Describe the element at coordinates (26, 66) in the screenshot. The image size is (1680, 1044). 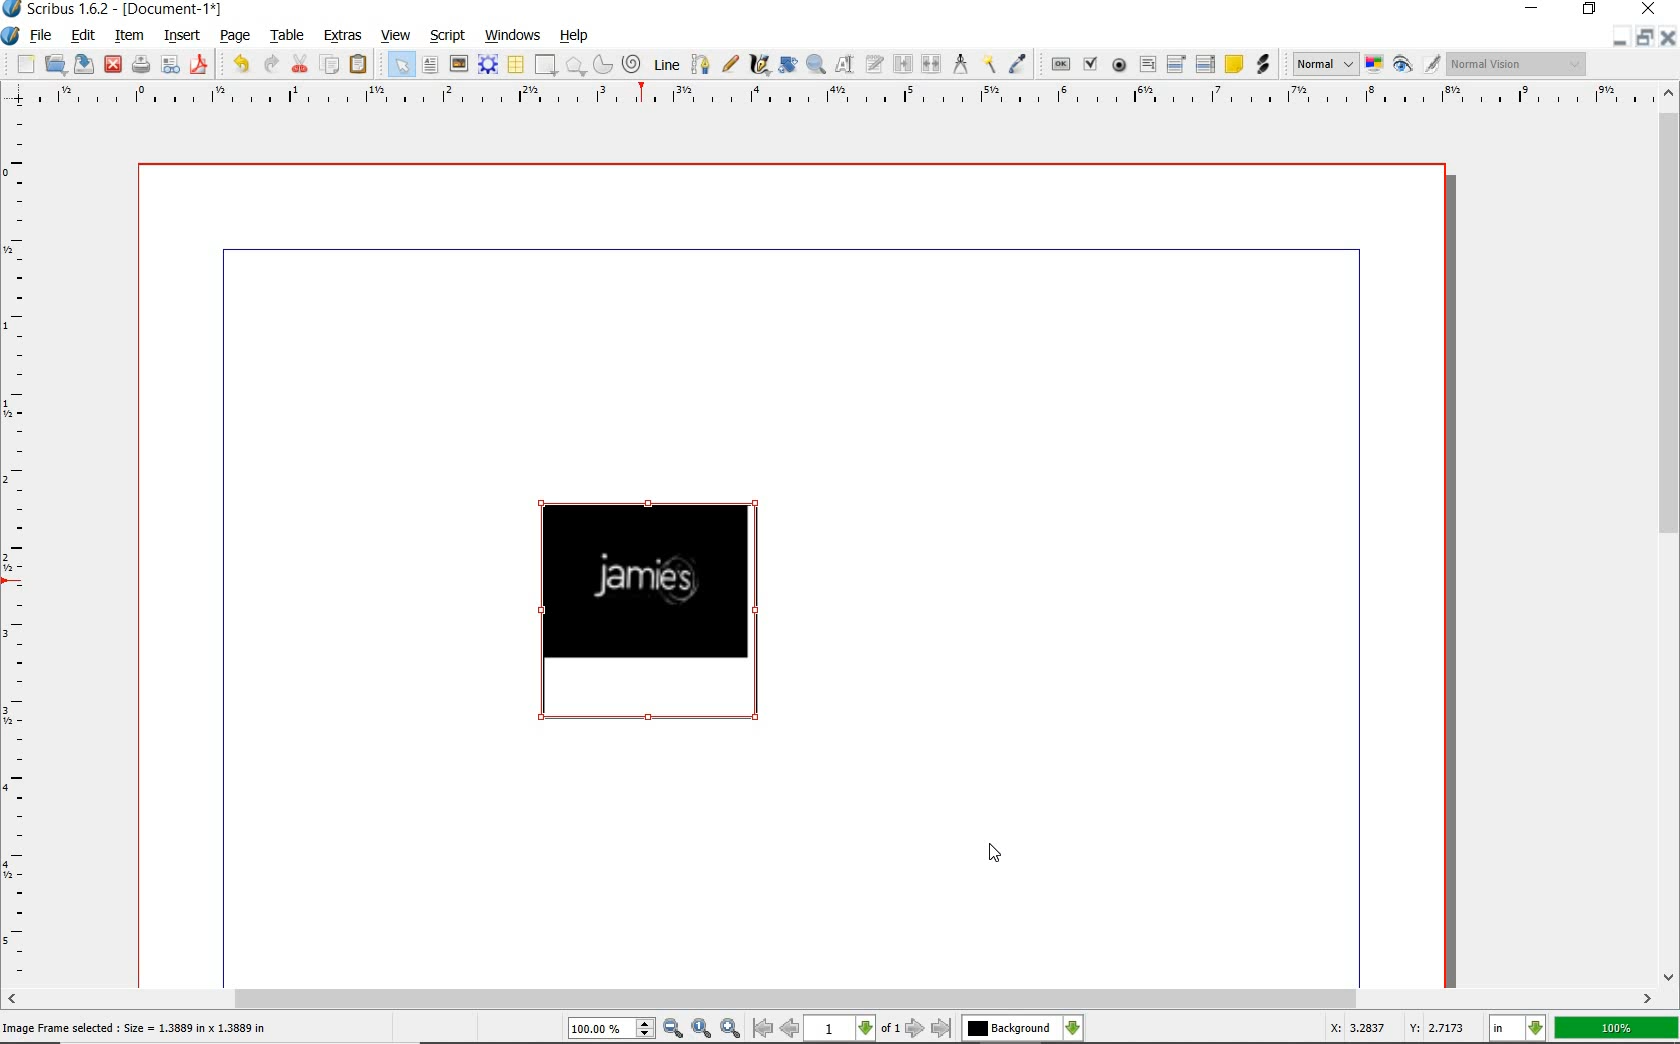
I see `new` at that location.